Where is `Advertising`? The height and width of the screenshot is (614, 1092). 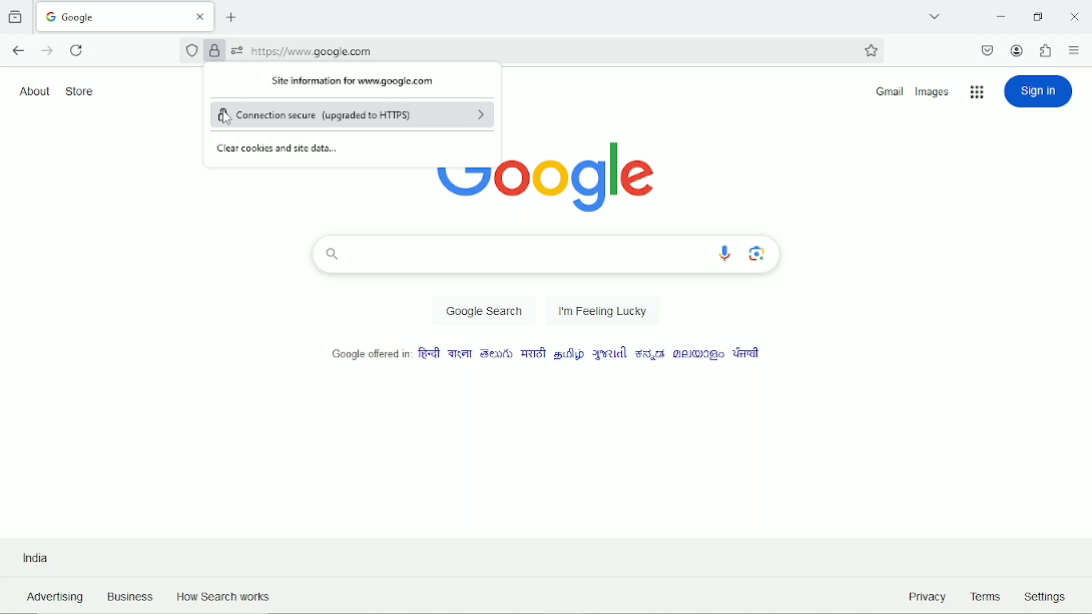
Advertising is located at coordinates (51, 597).